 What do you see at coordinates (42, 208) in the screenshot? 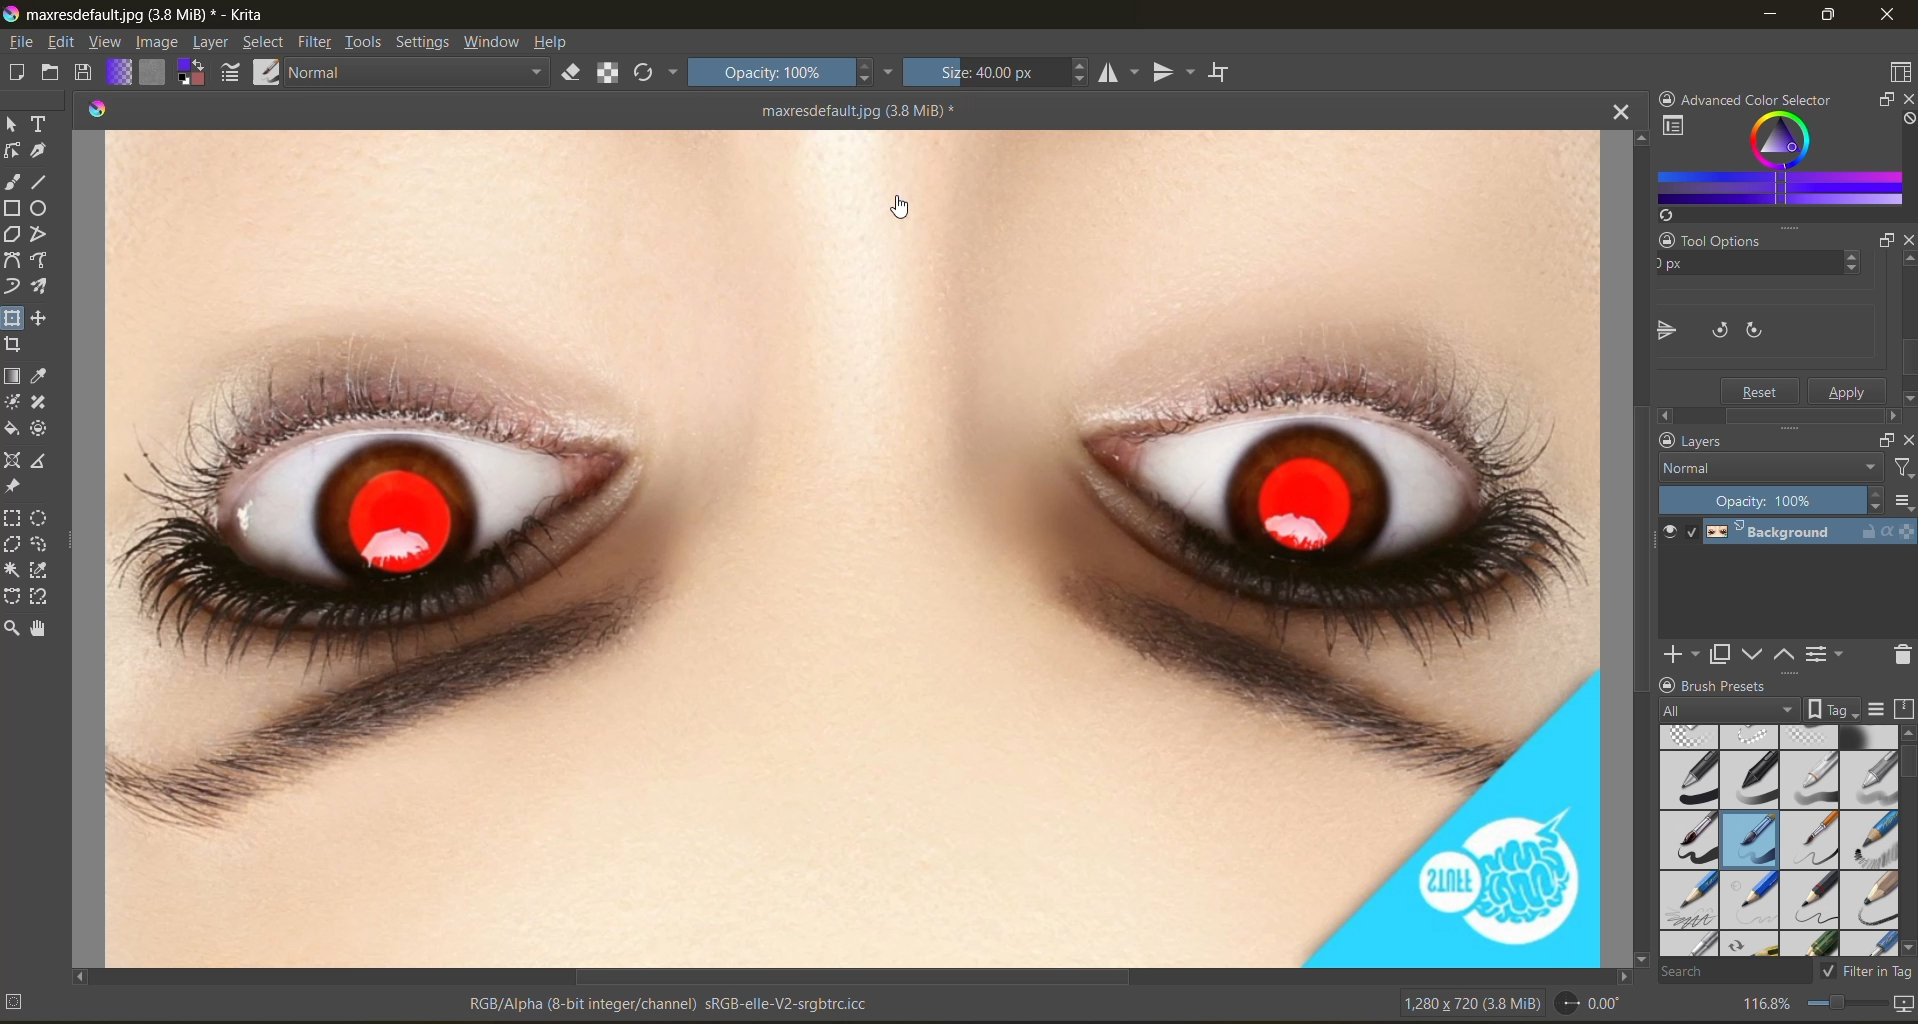
I see `tool` at bounding box center [42, 208].